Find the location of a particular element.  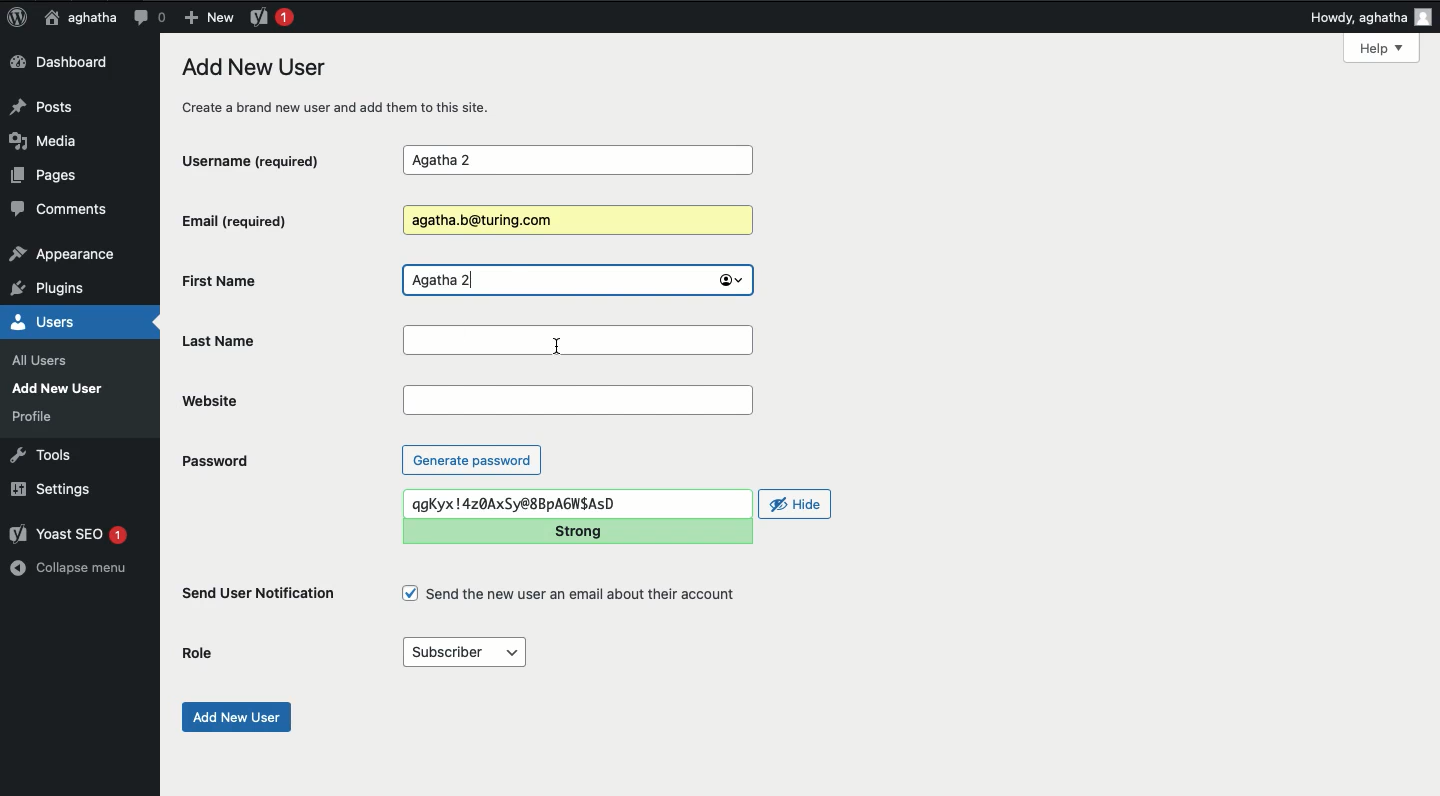

Posts is located at coordinates (47, 105).